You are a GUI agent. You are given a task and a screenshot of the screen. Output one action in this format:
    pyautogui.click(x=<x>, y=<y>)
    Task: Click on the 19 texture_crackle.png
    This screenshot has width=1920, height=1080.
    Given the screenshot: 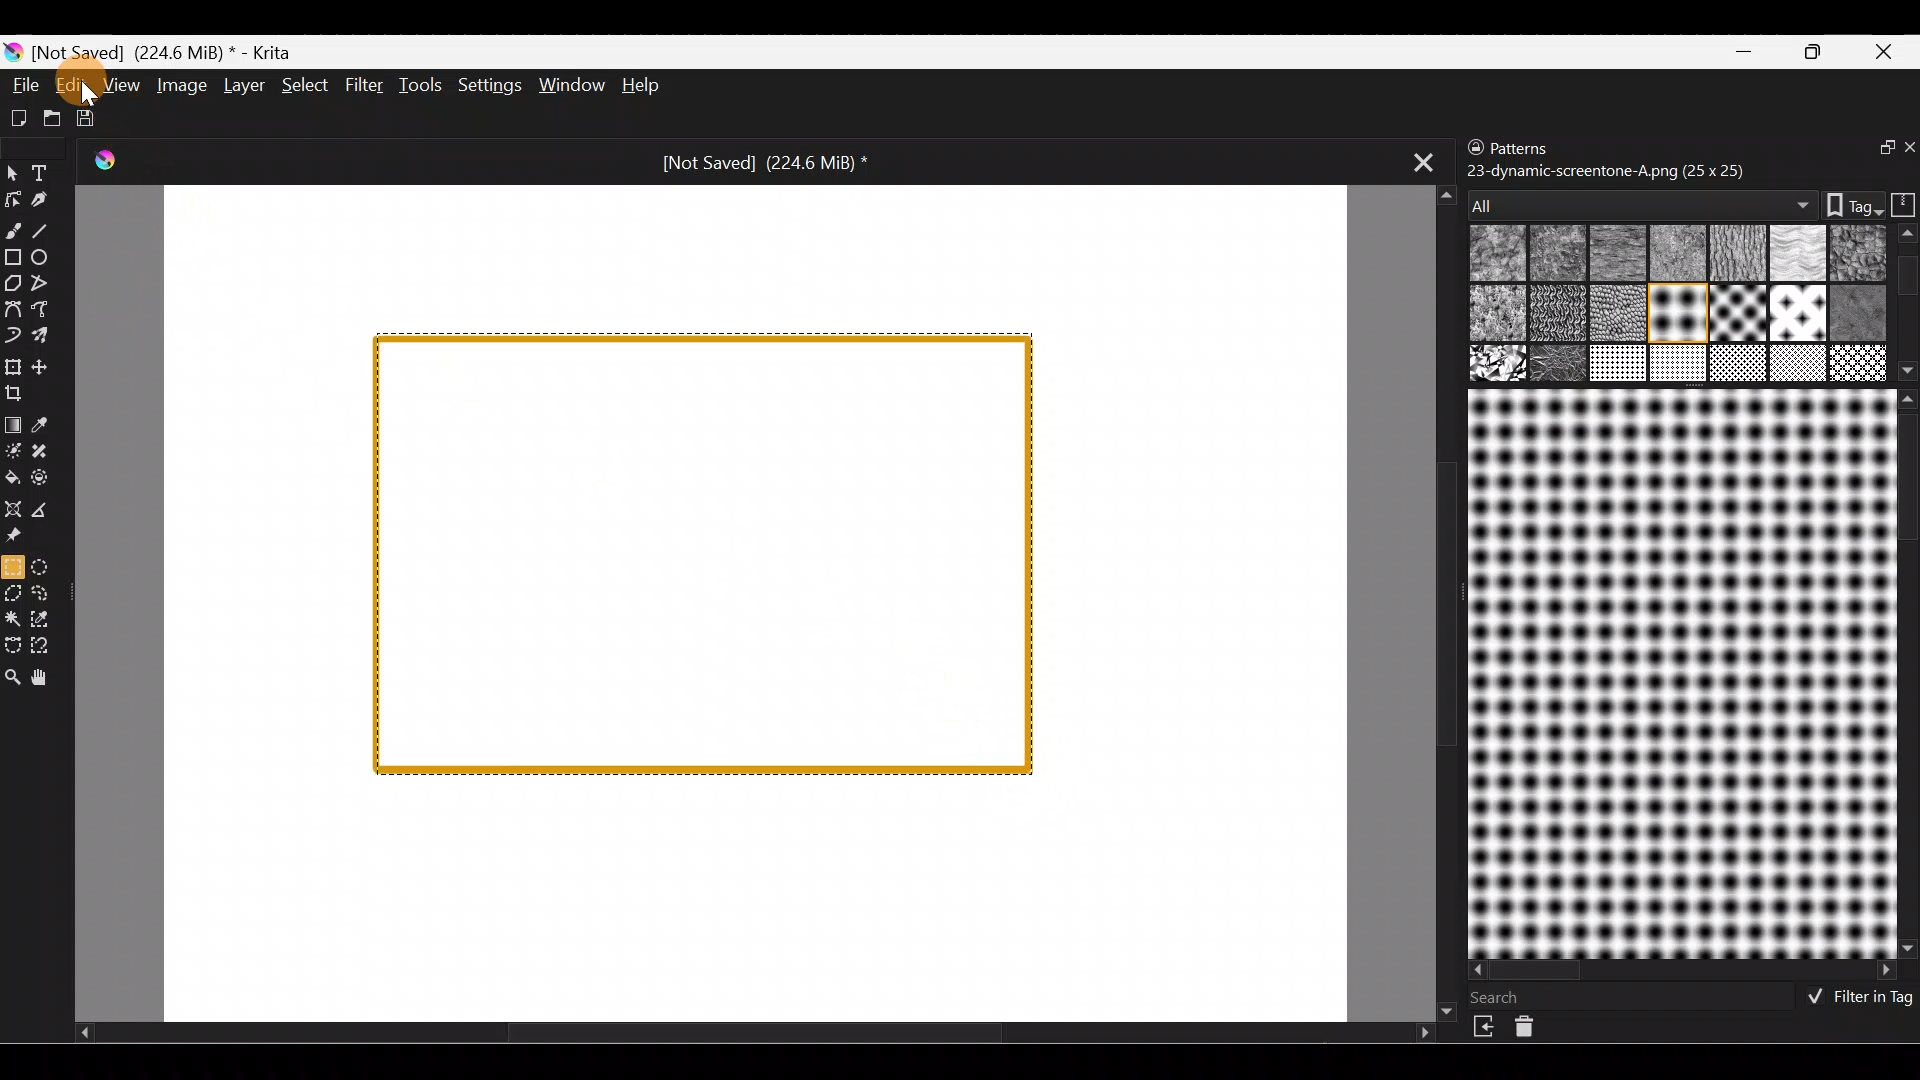 What is the action you would take?
    pyautogui.click(x=1799, y=363)
    